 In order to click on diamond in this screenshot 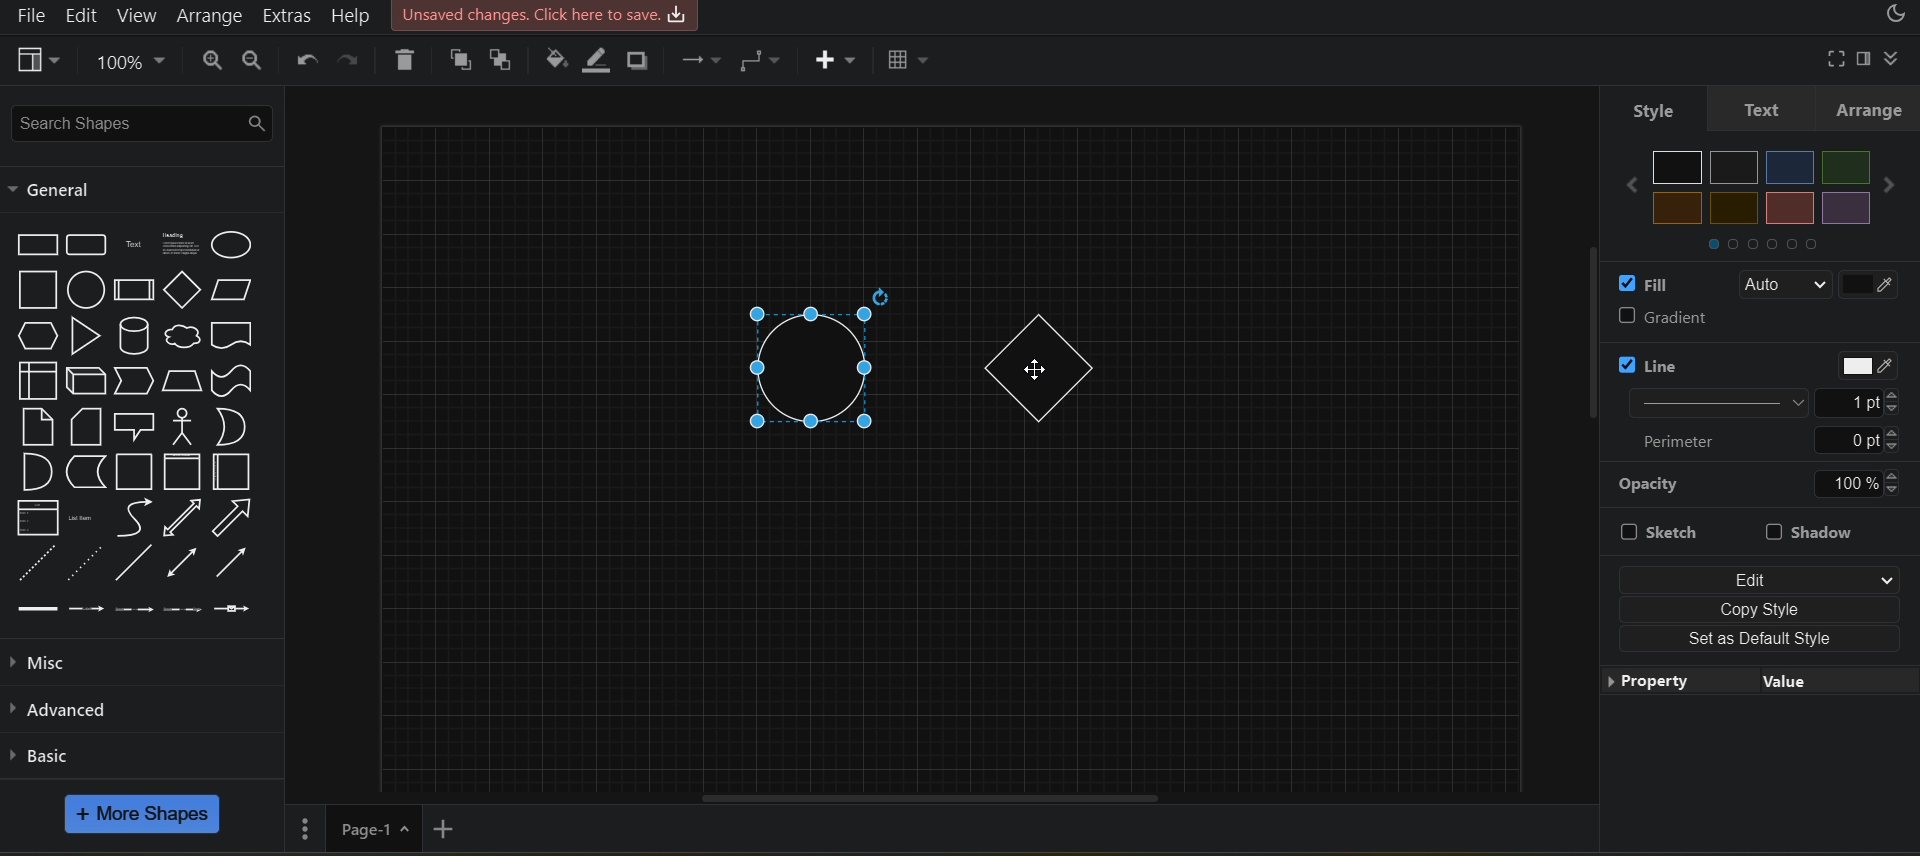, I will do `click(1034, 368)`.